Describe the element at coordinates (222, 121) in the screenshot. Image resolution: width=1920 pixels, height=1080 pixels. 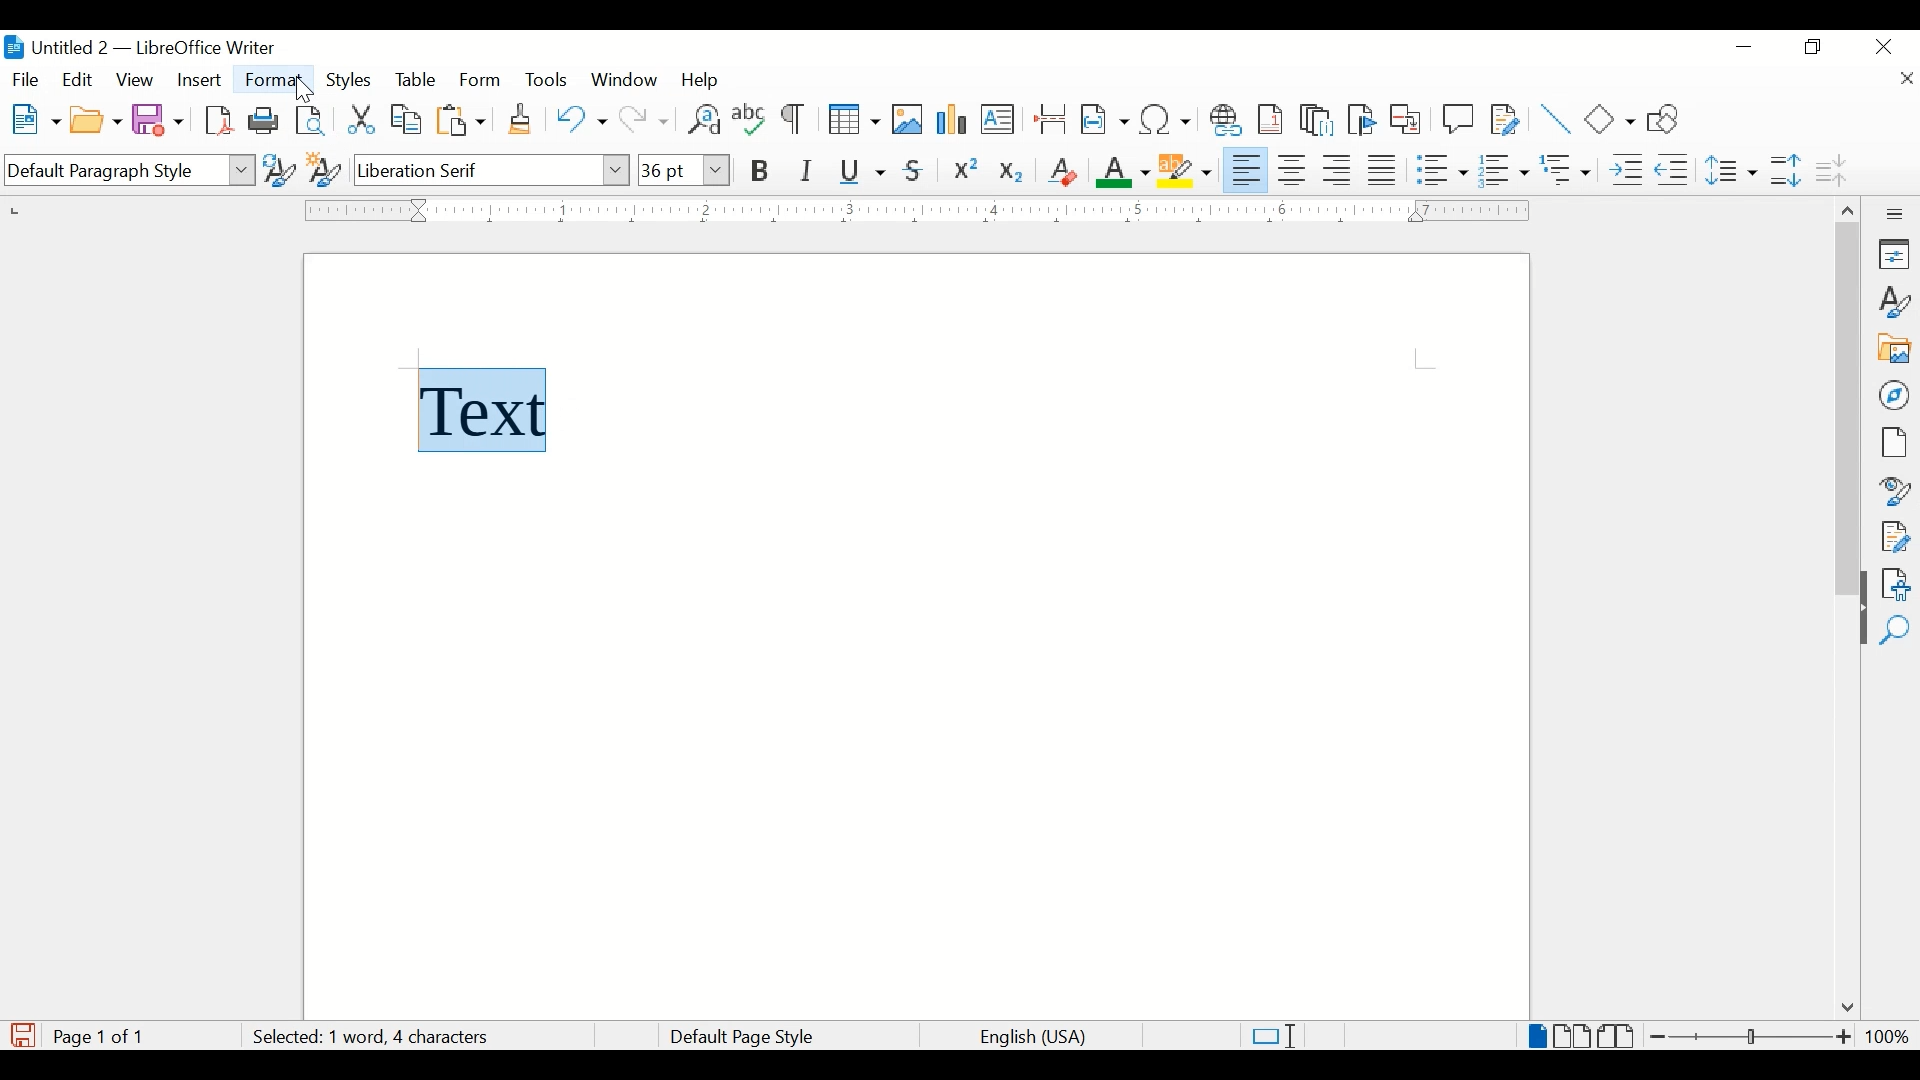
I see `export directly as pdf` at that location.